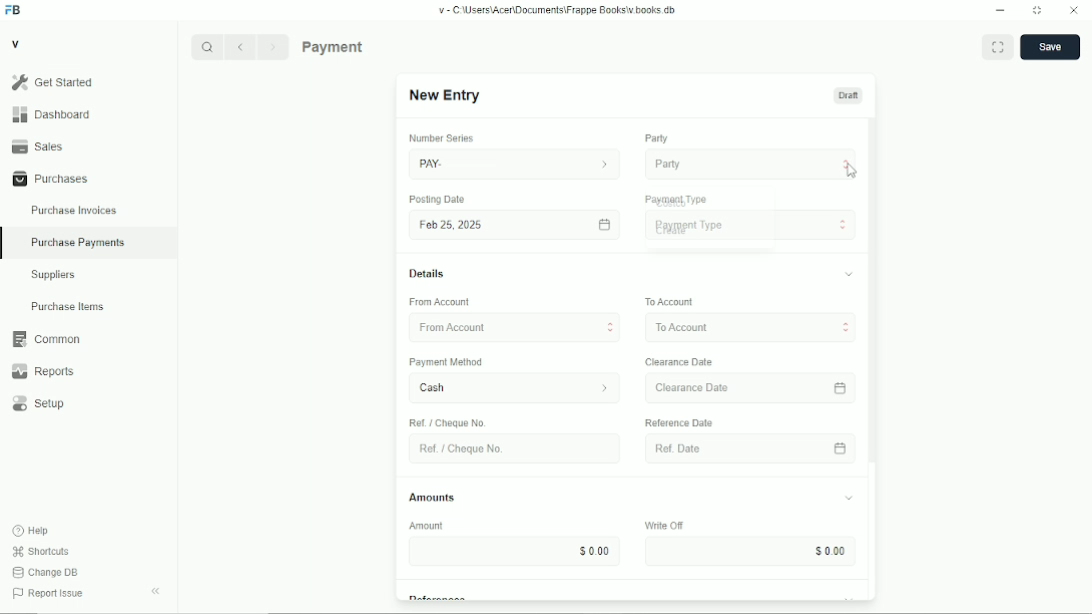 Image resolution: width=1092 pixels, height=614 pixels. What do you see at coordinates (842, 448) in the screenshot?
I see `calender` at bounding box center [842, 448].